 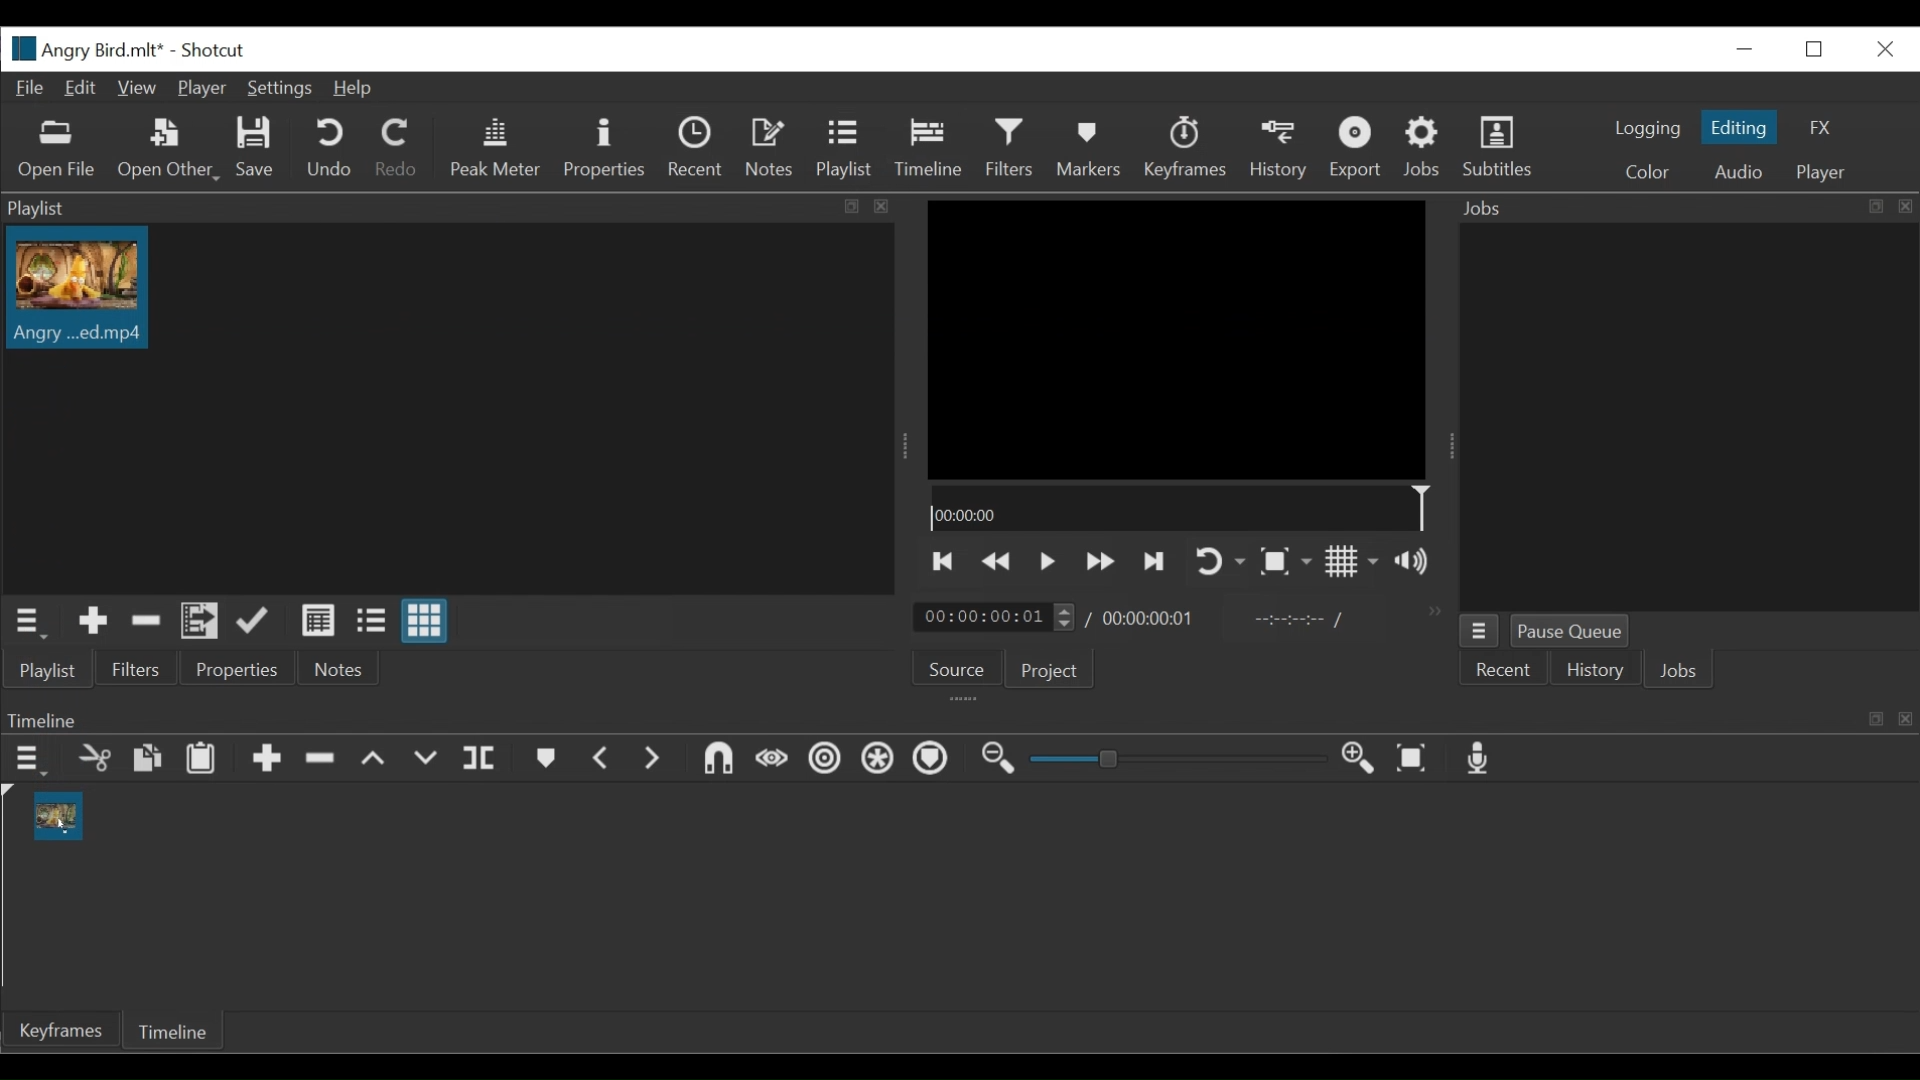 I want to click on logging, so click(x=1645, y=130).